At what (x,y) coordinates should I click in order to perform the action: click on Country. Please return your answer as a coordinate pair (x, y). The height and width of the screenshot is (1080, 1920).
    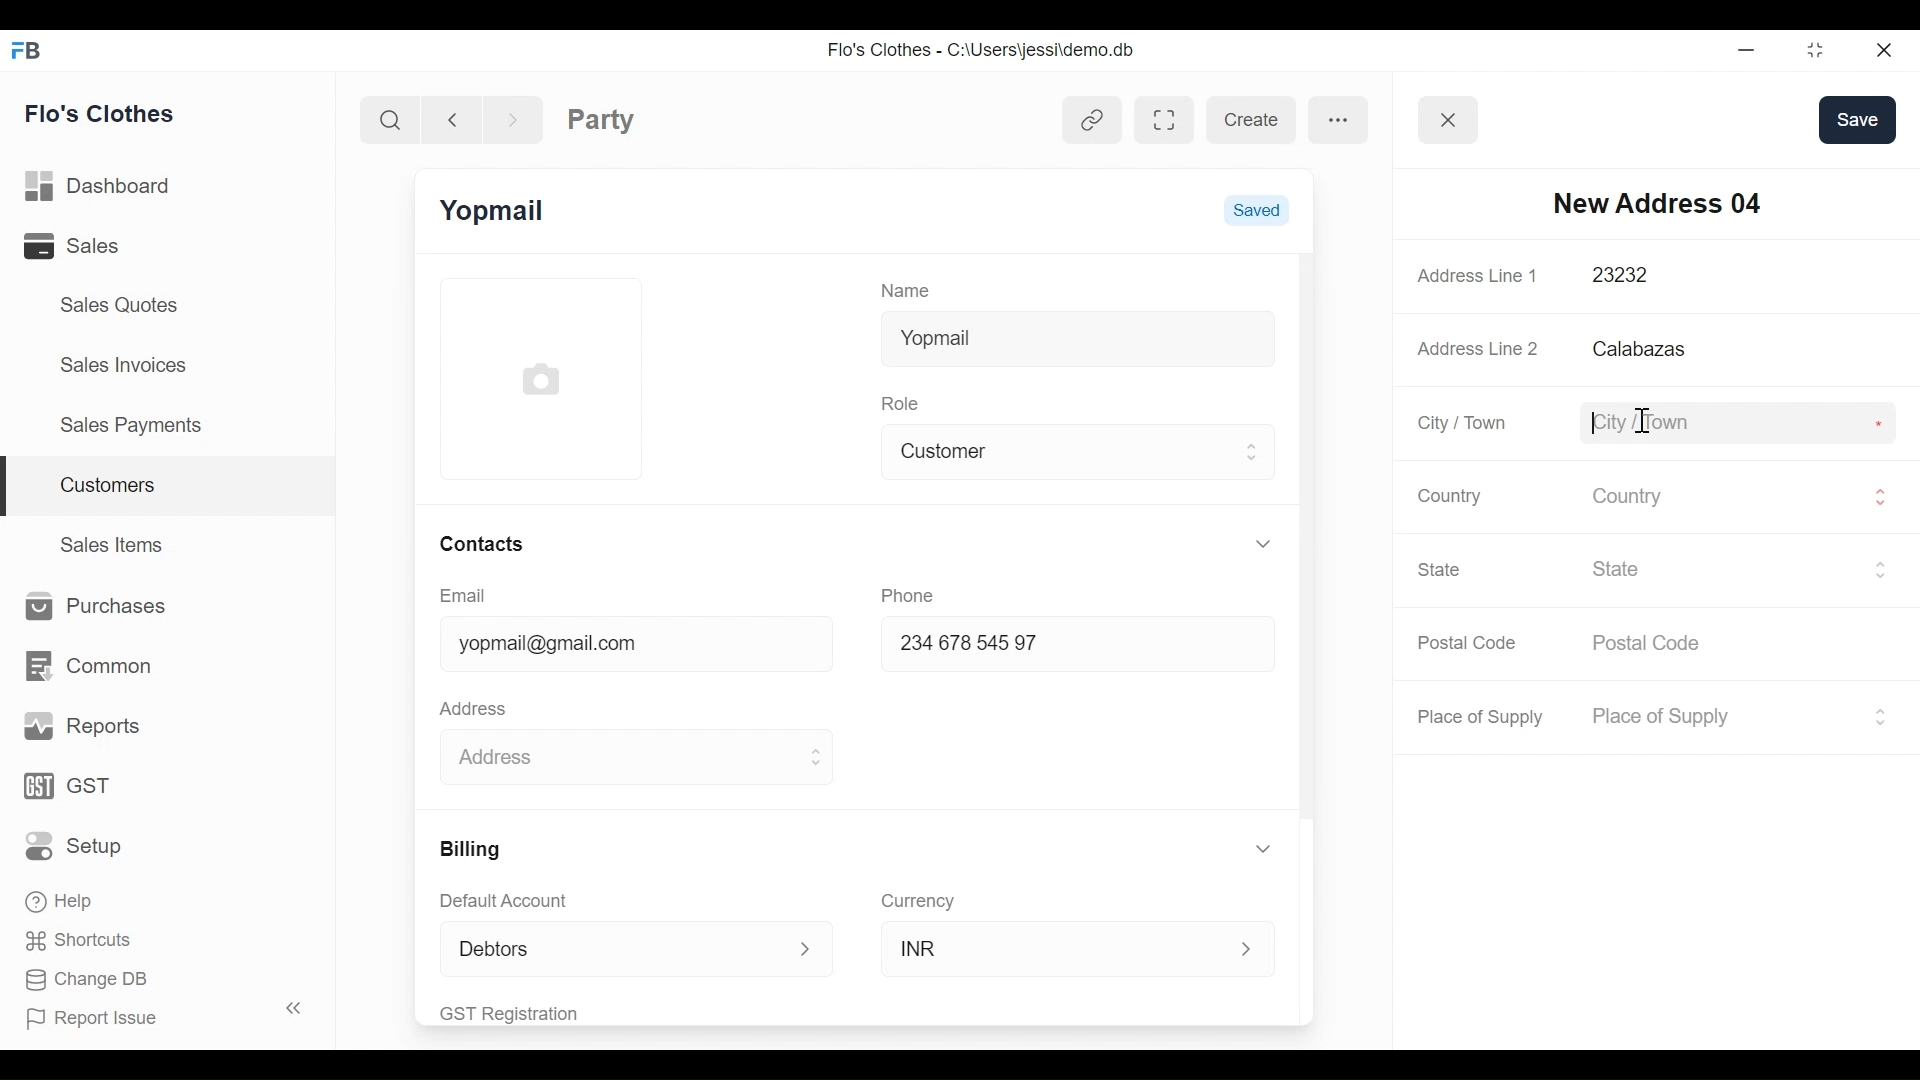
    Looking at the image, I should click on (1724, 494).